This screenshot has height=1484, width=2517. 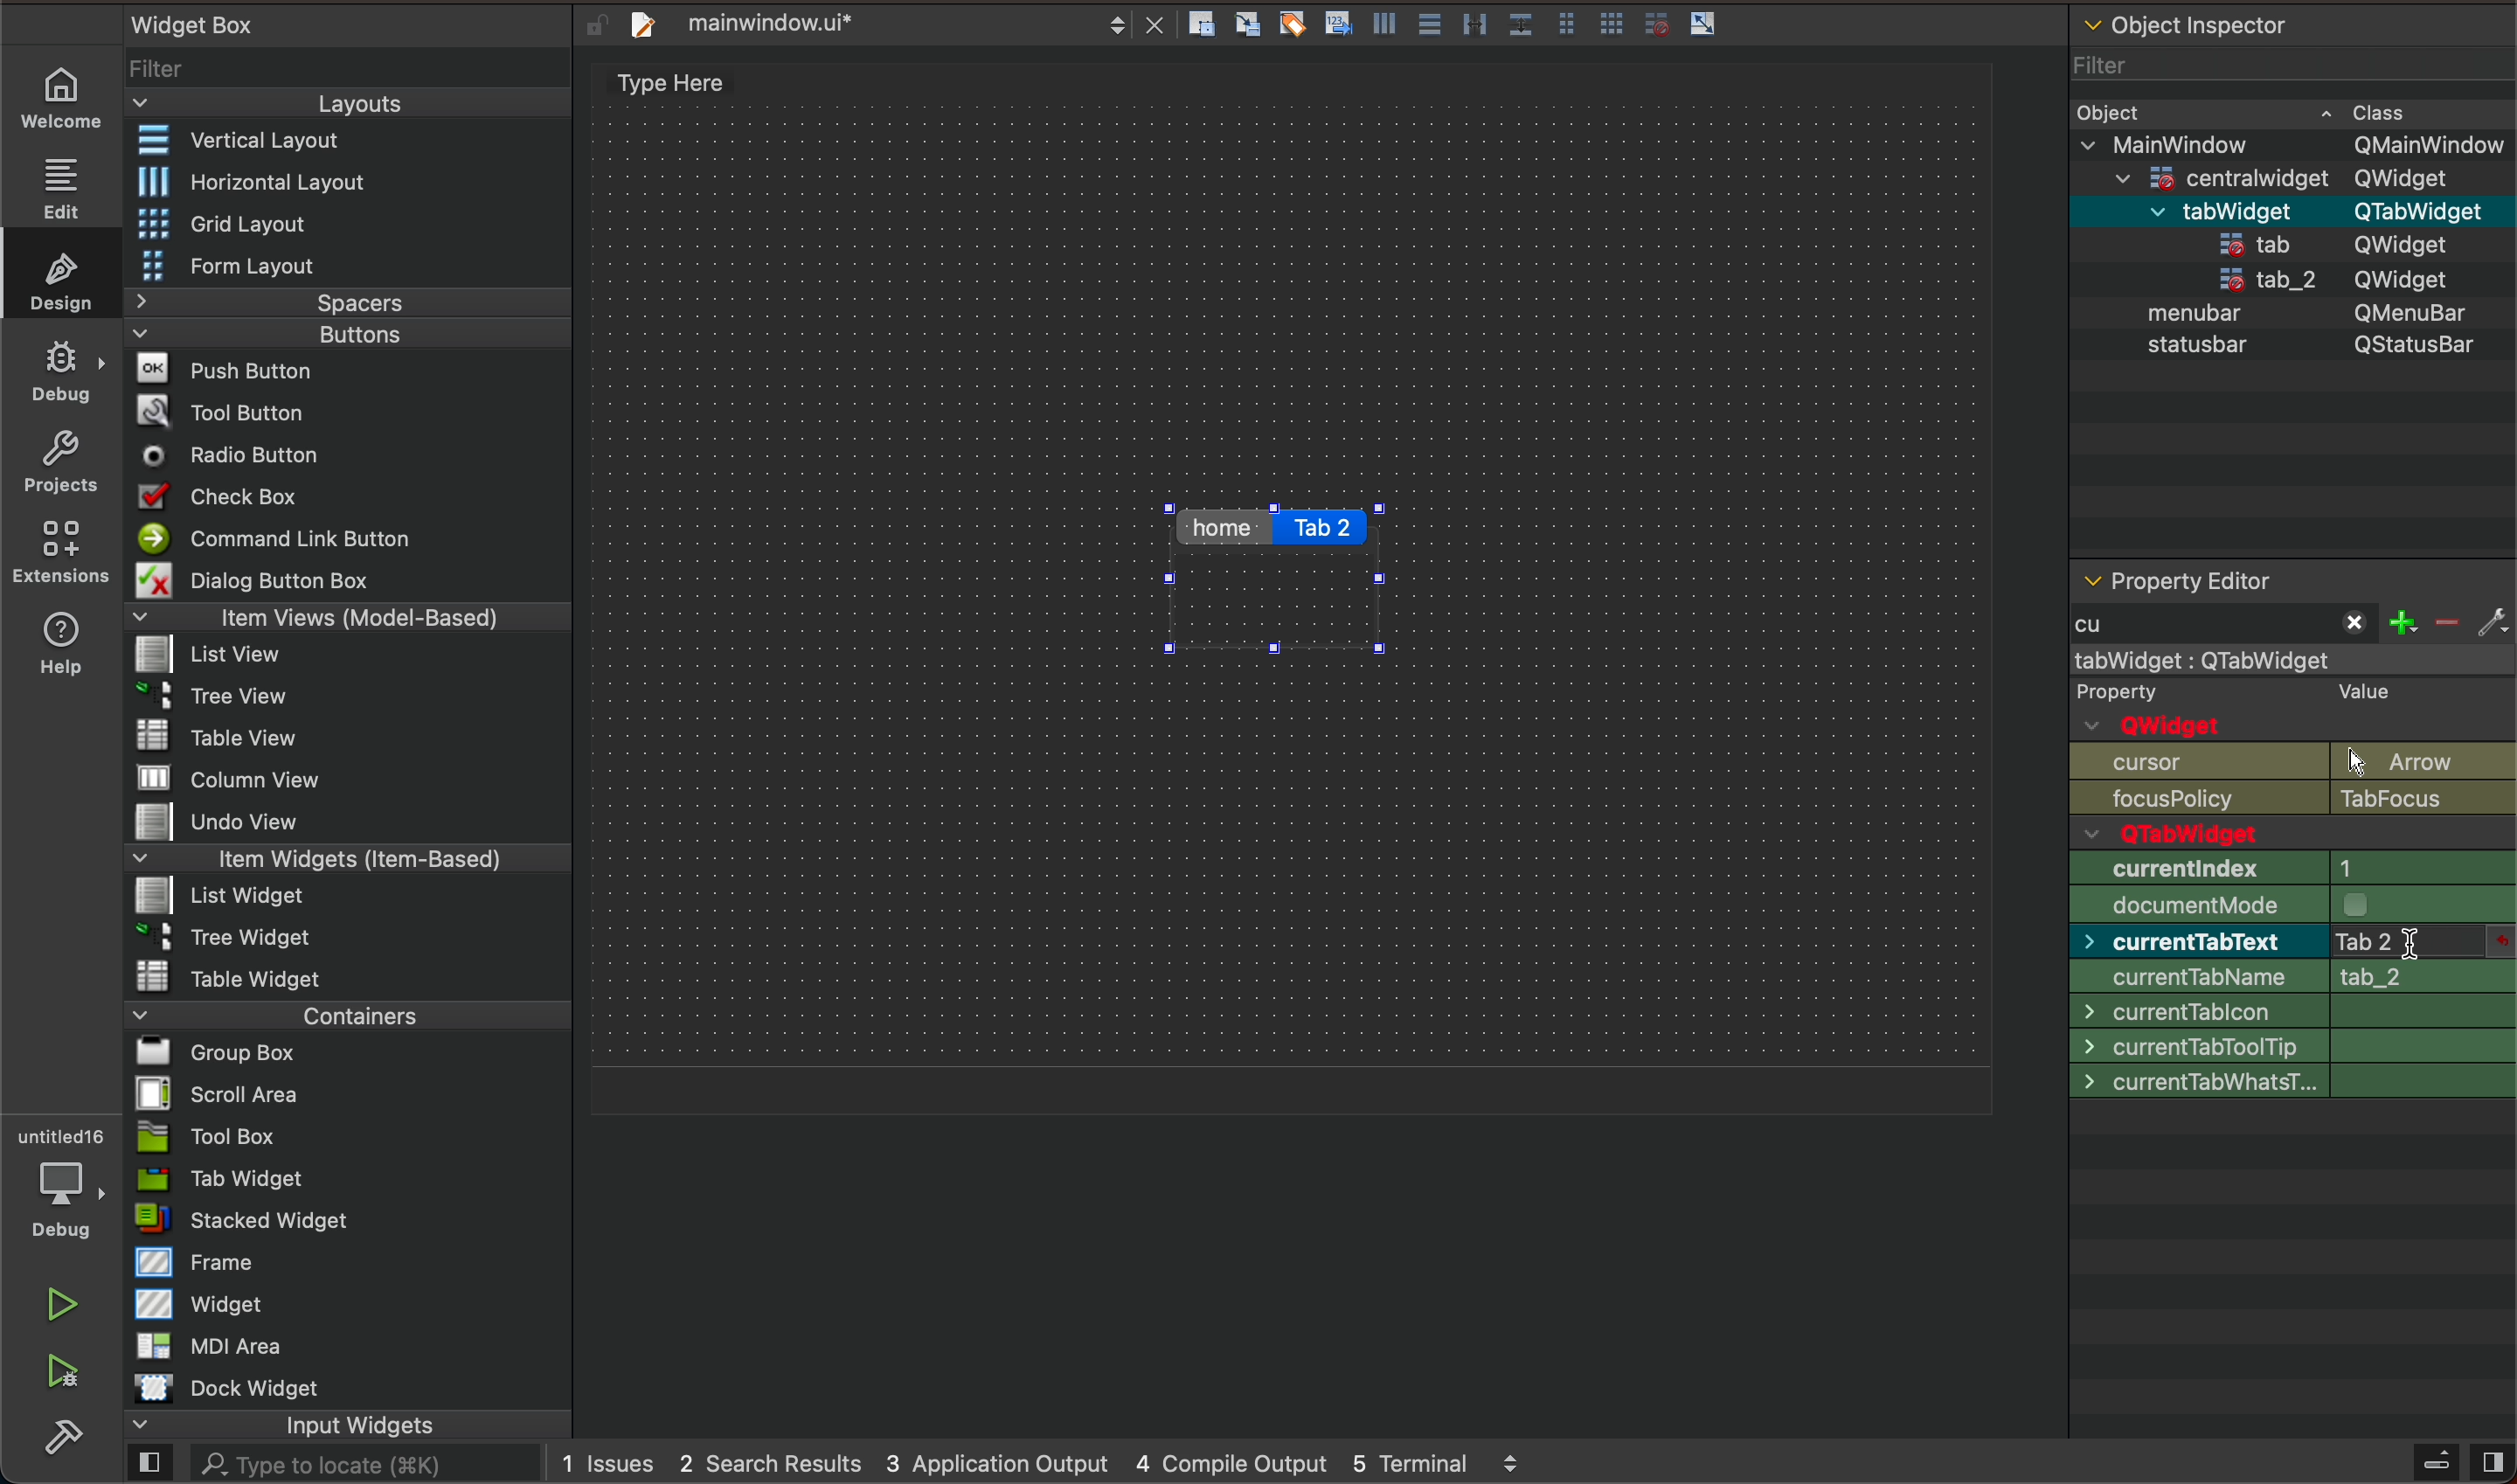 I want to click on input widgets, so click(x=352, y=1427).